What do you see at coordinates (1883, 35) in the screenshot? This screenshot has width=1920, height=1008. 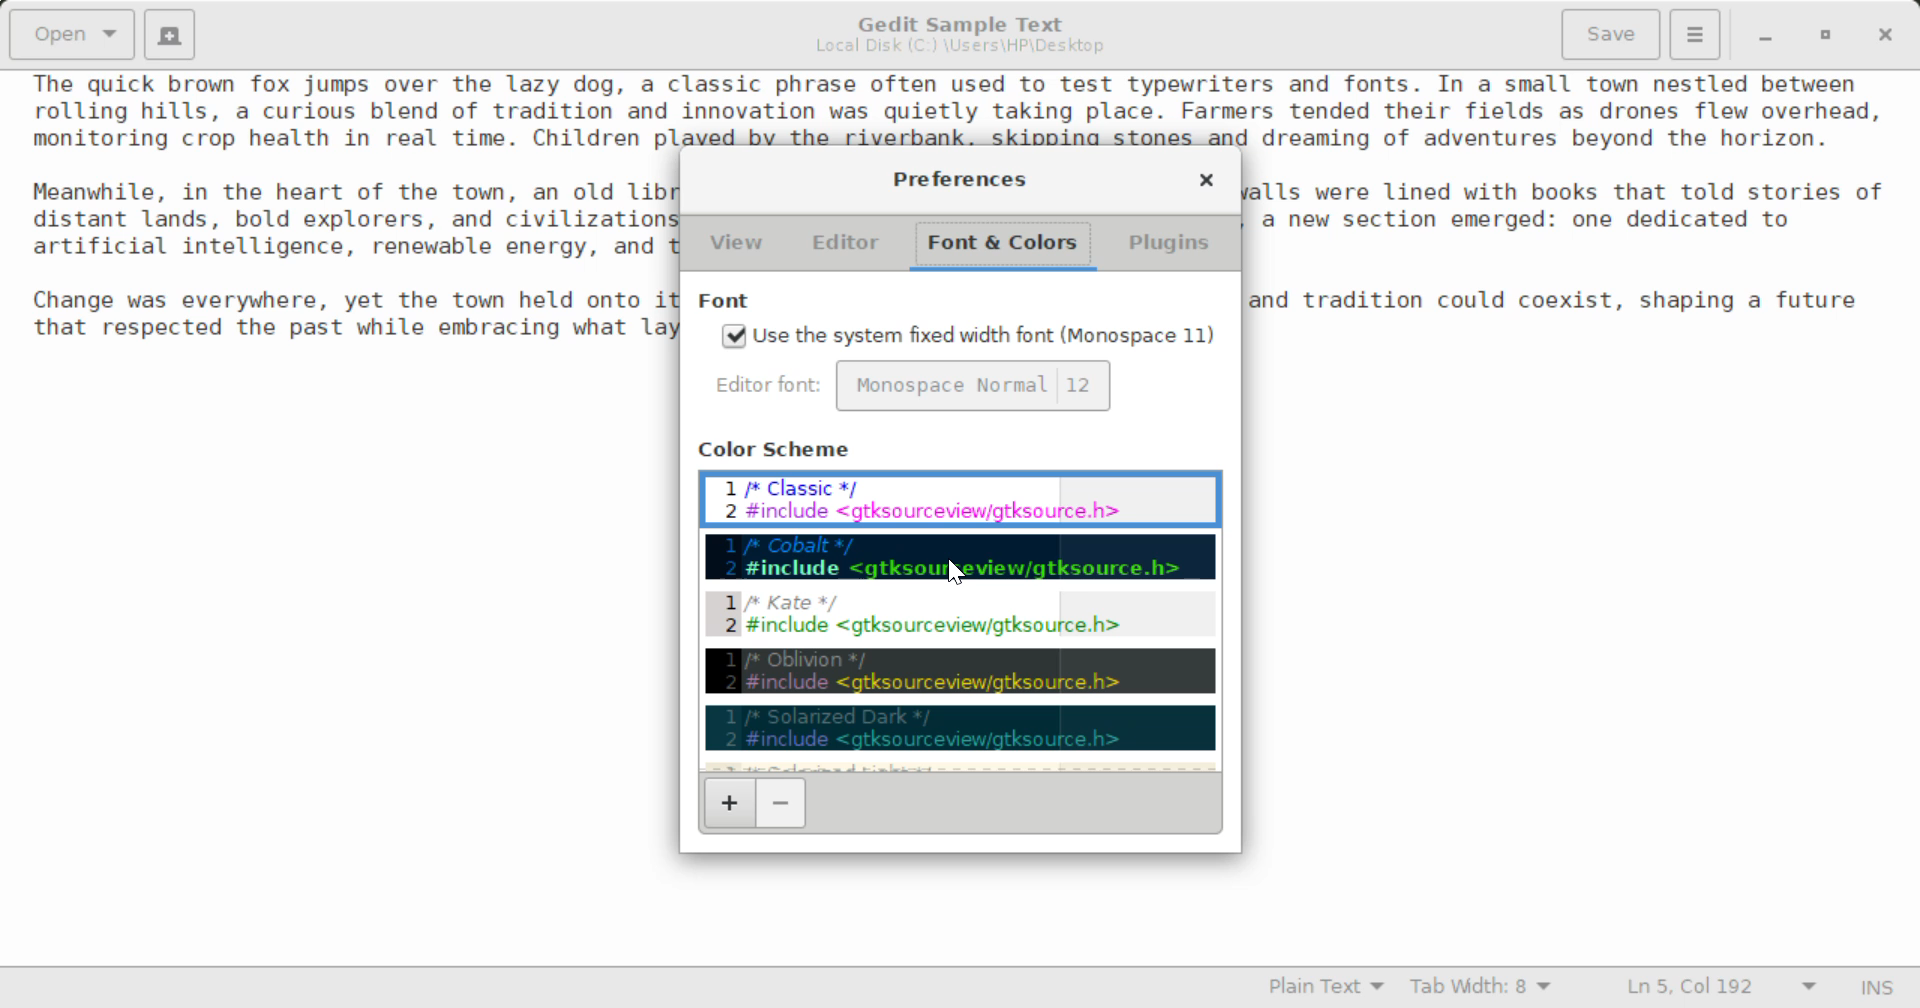 I see `Close Window` at bounding box center [1883, 35].